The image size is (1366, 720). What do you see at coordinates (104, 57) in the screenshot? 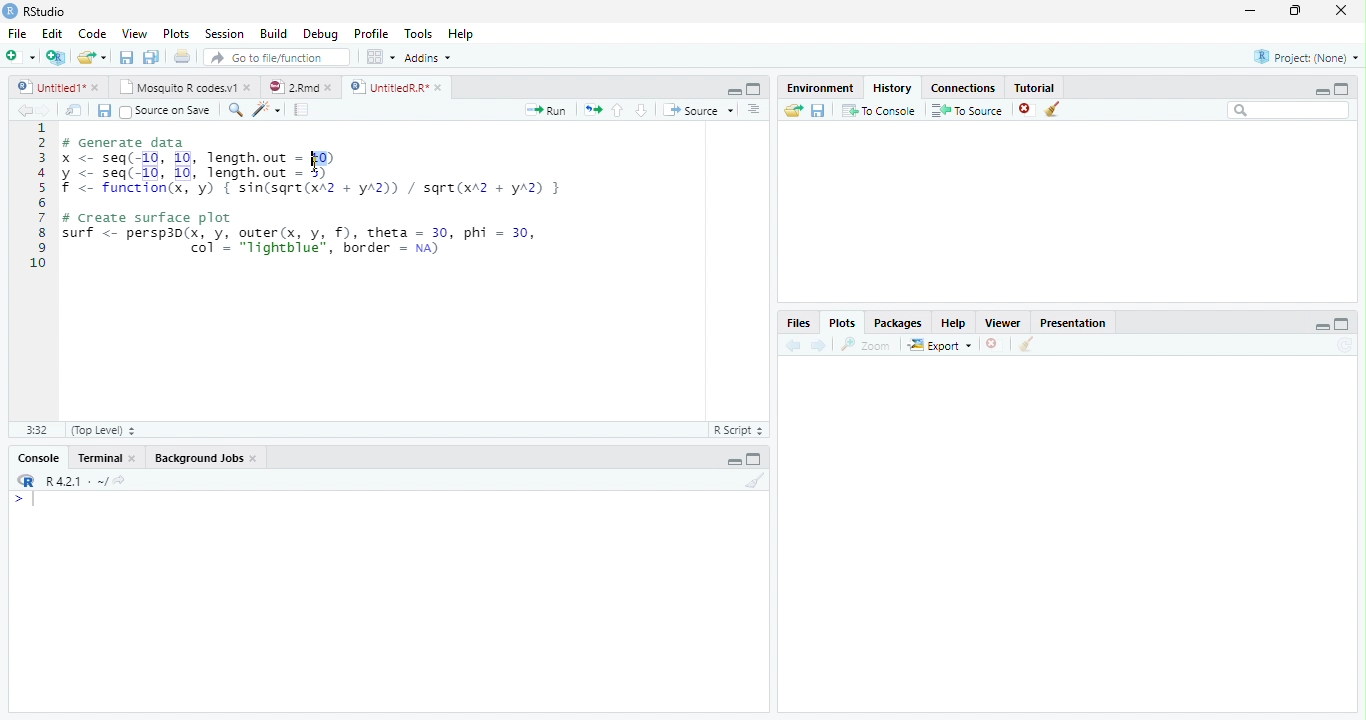
I see `Open recent files` at bounding box center [104, 57].